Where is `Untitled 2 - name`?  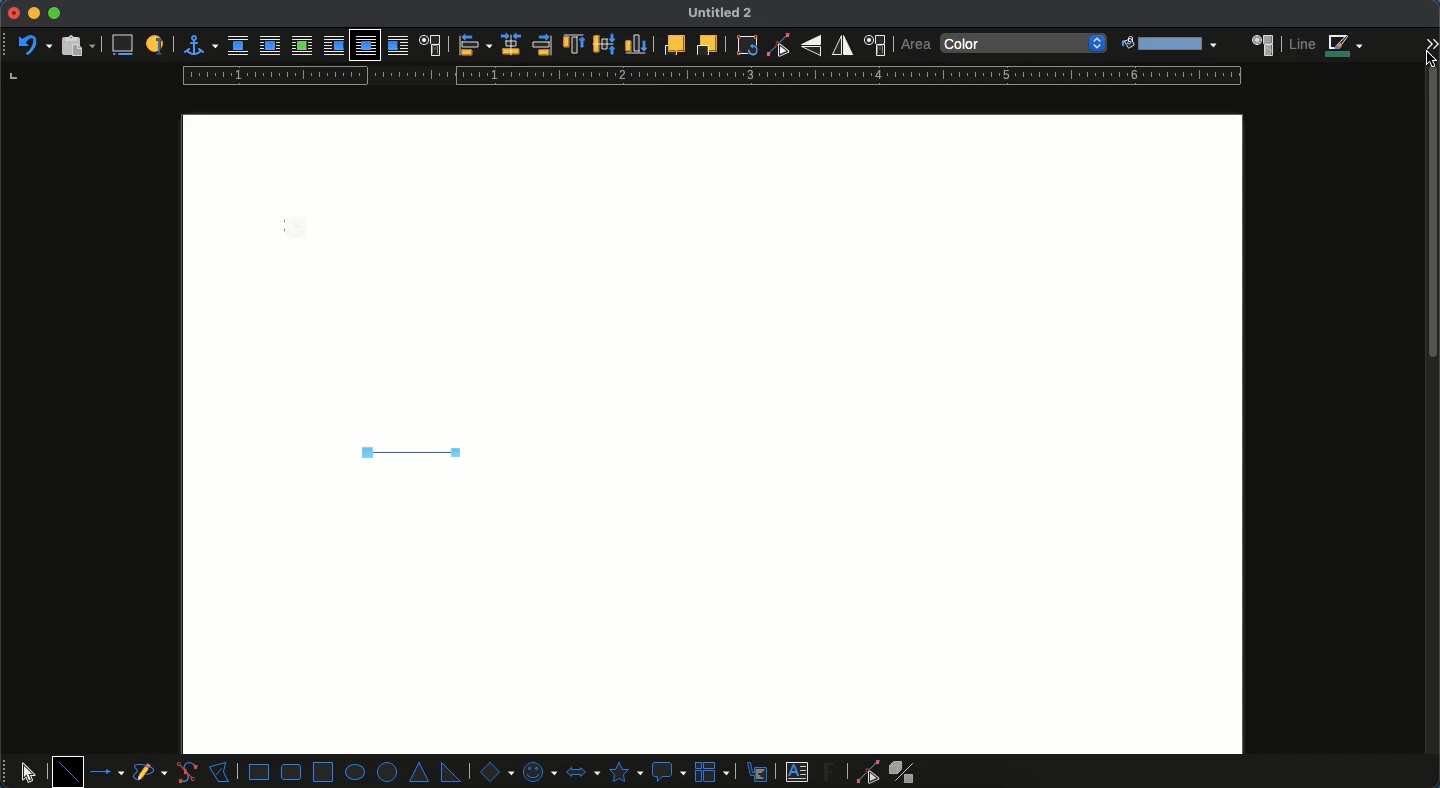
Untitled 2 - name is located at coordinates (724, 14).